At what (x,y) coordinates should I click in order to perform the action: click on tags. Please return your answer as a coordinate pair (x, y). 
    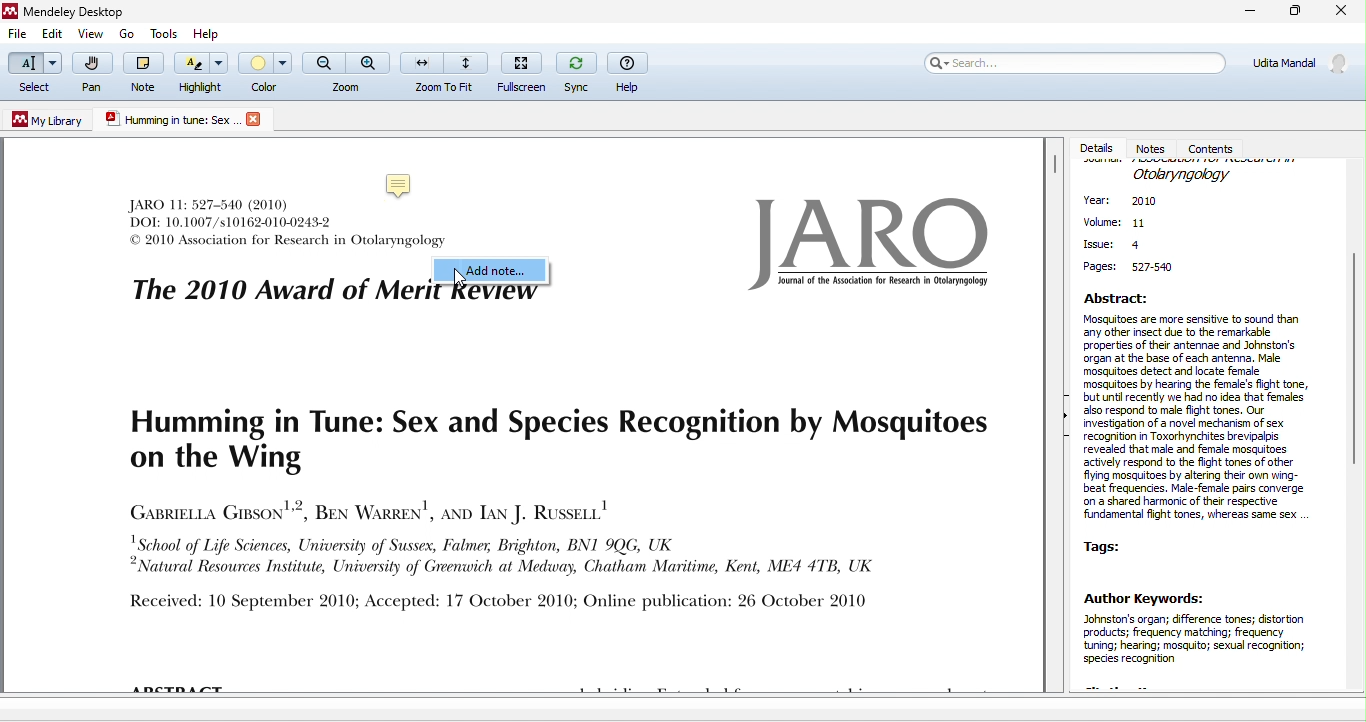
    Looking at the image, I should click on (1111, 546).